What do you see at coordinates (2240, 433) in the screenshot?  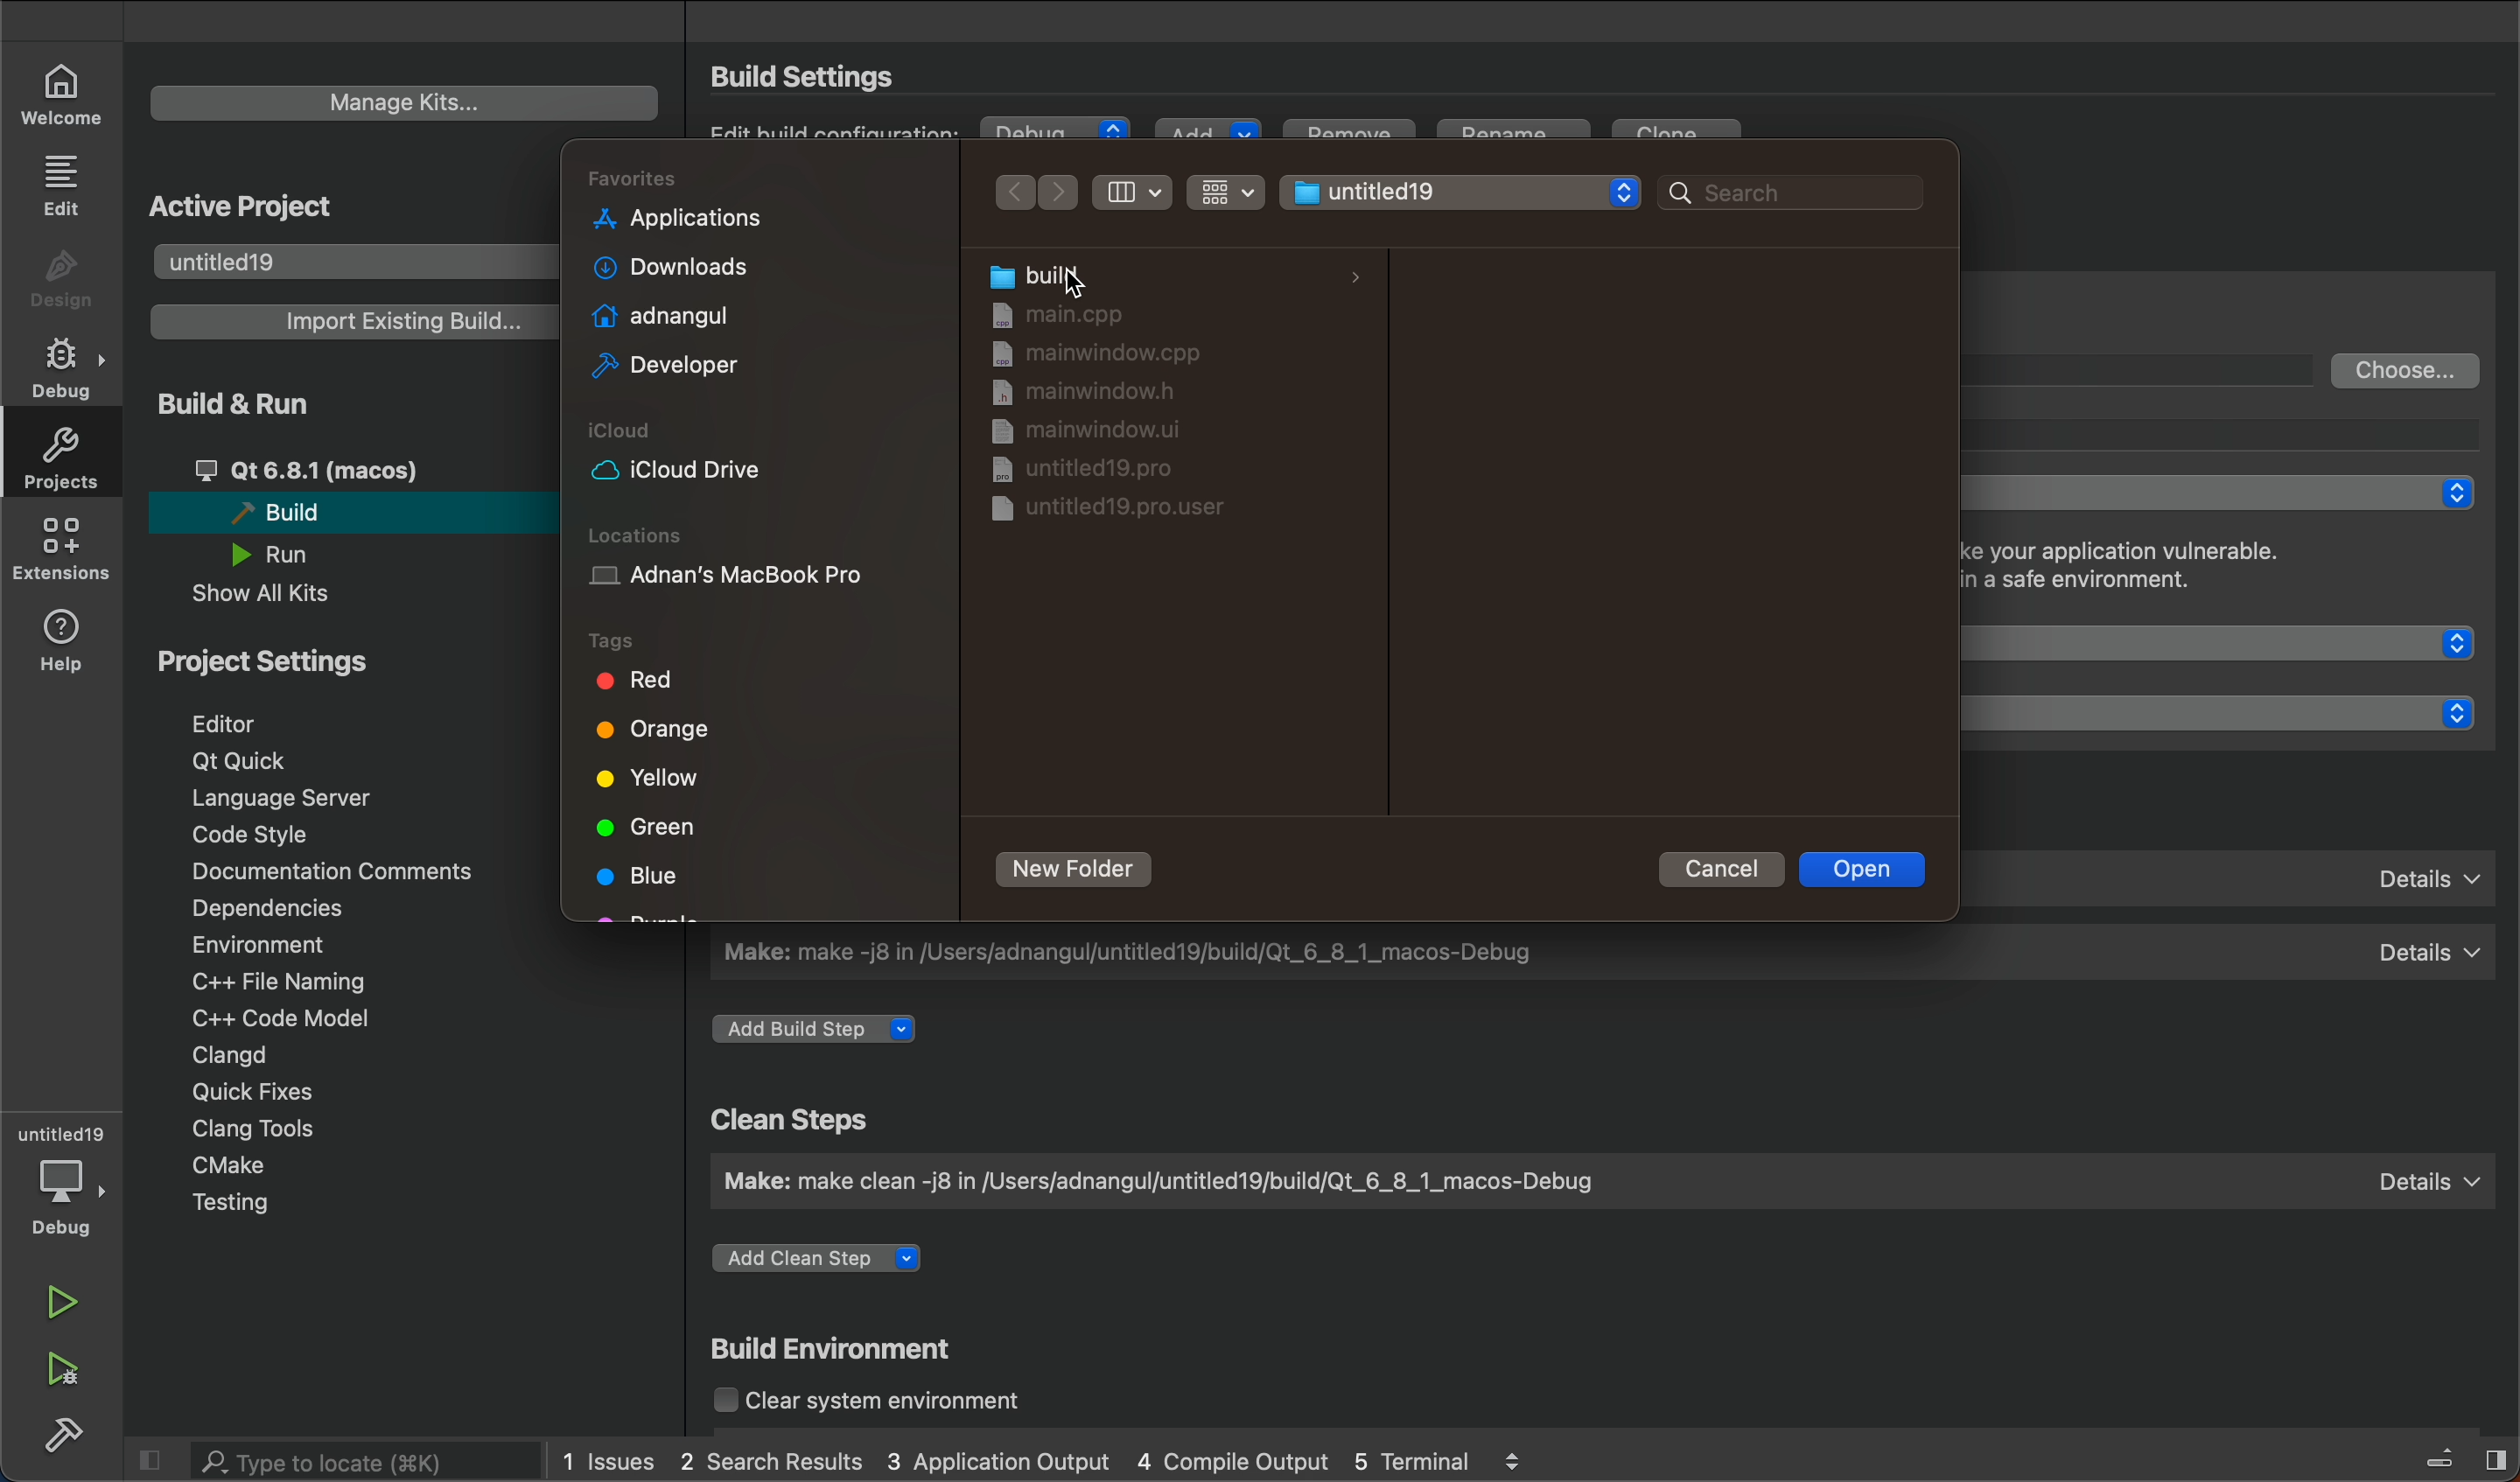 I see `tooltp` at bounding box center [2240, 433].